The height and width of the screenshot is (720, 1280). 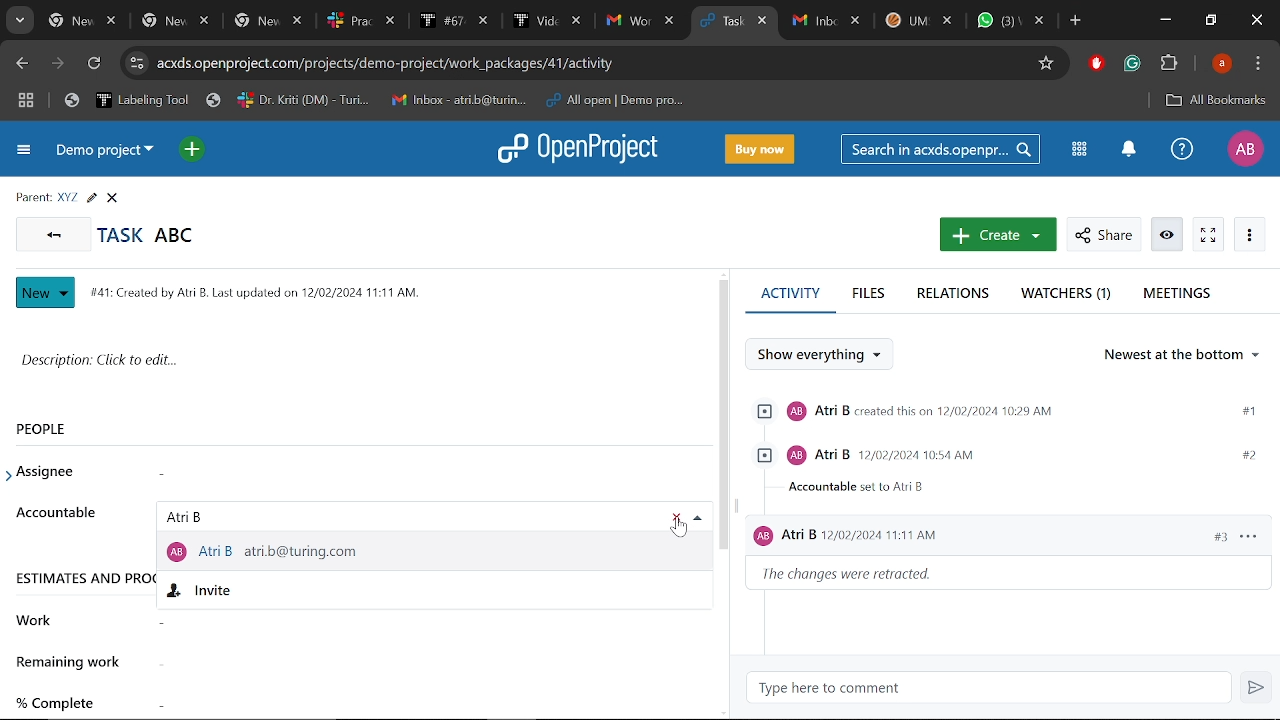 I want to click on open tabs, so click(x=361, y=22).